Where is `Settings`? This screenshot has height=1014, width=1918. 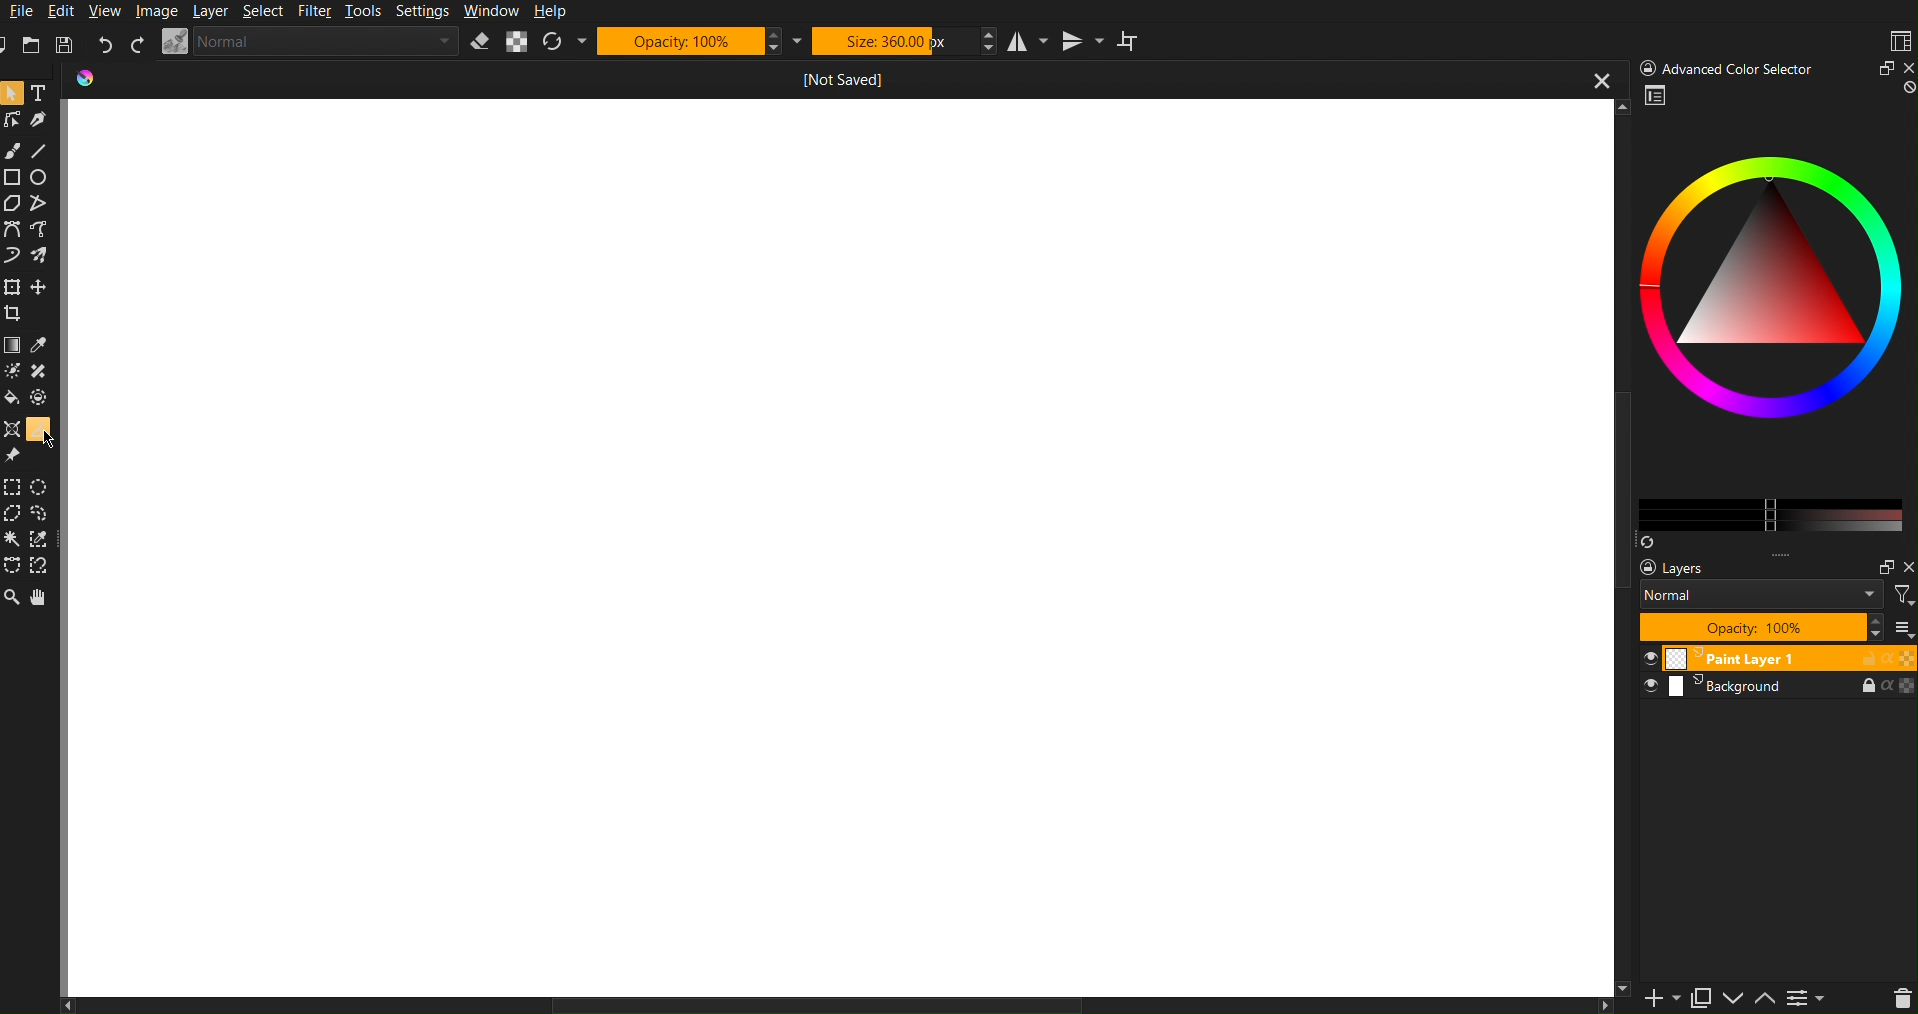 Settings is located at coordinates (423, 13).